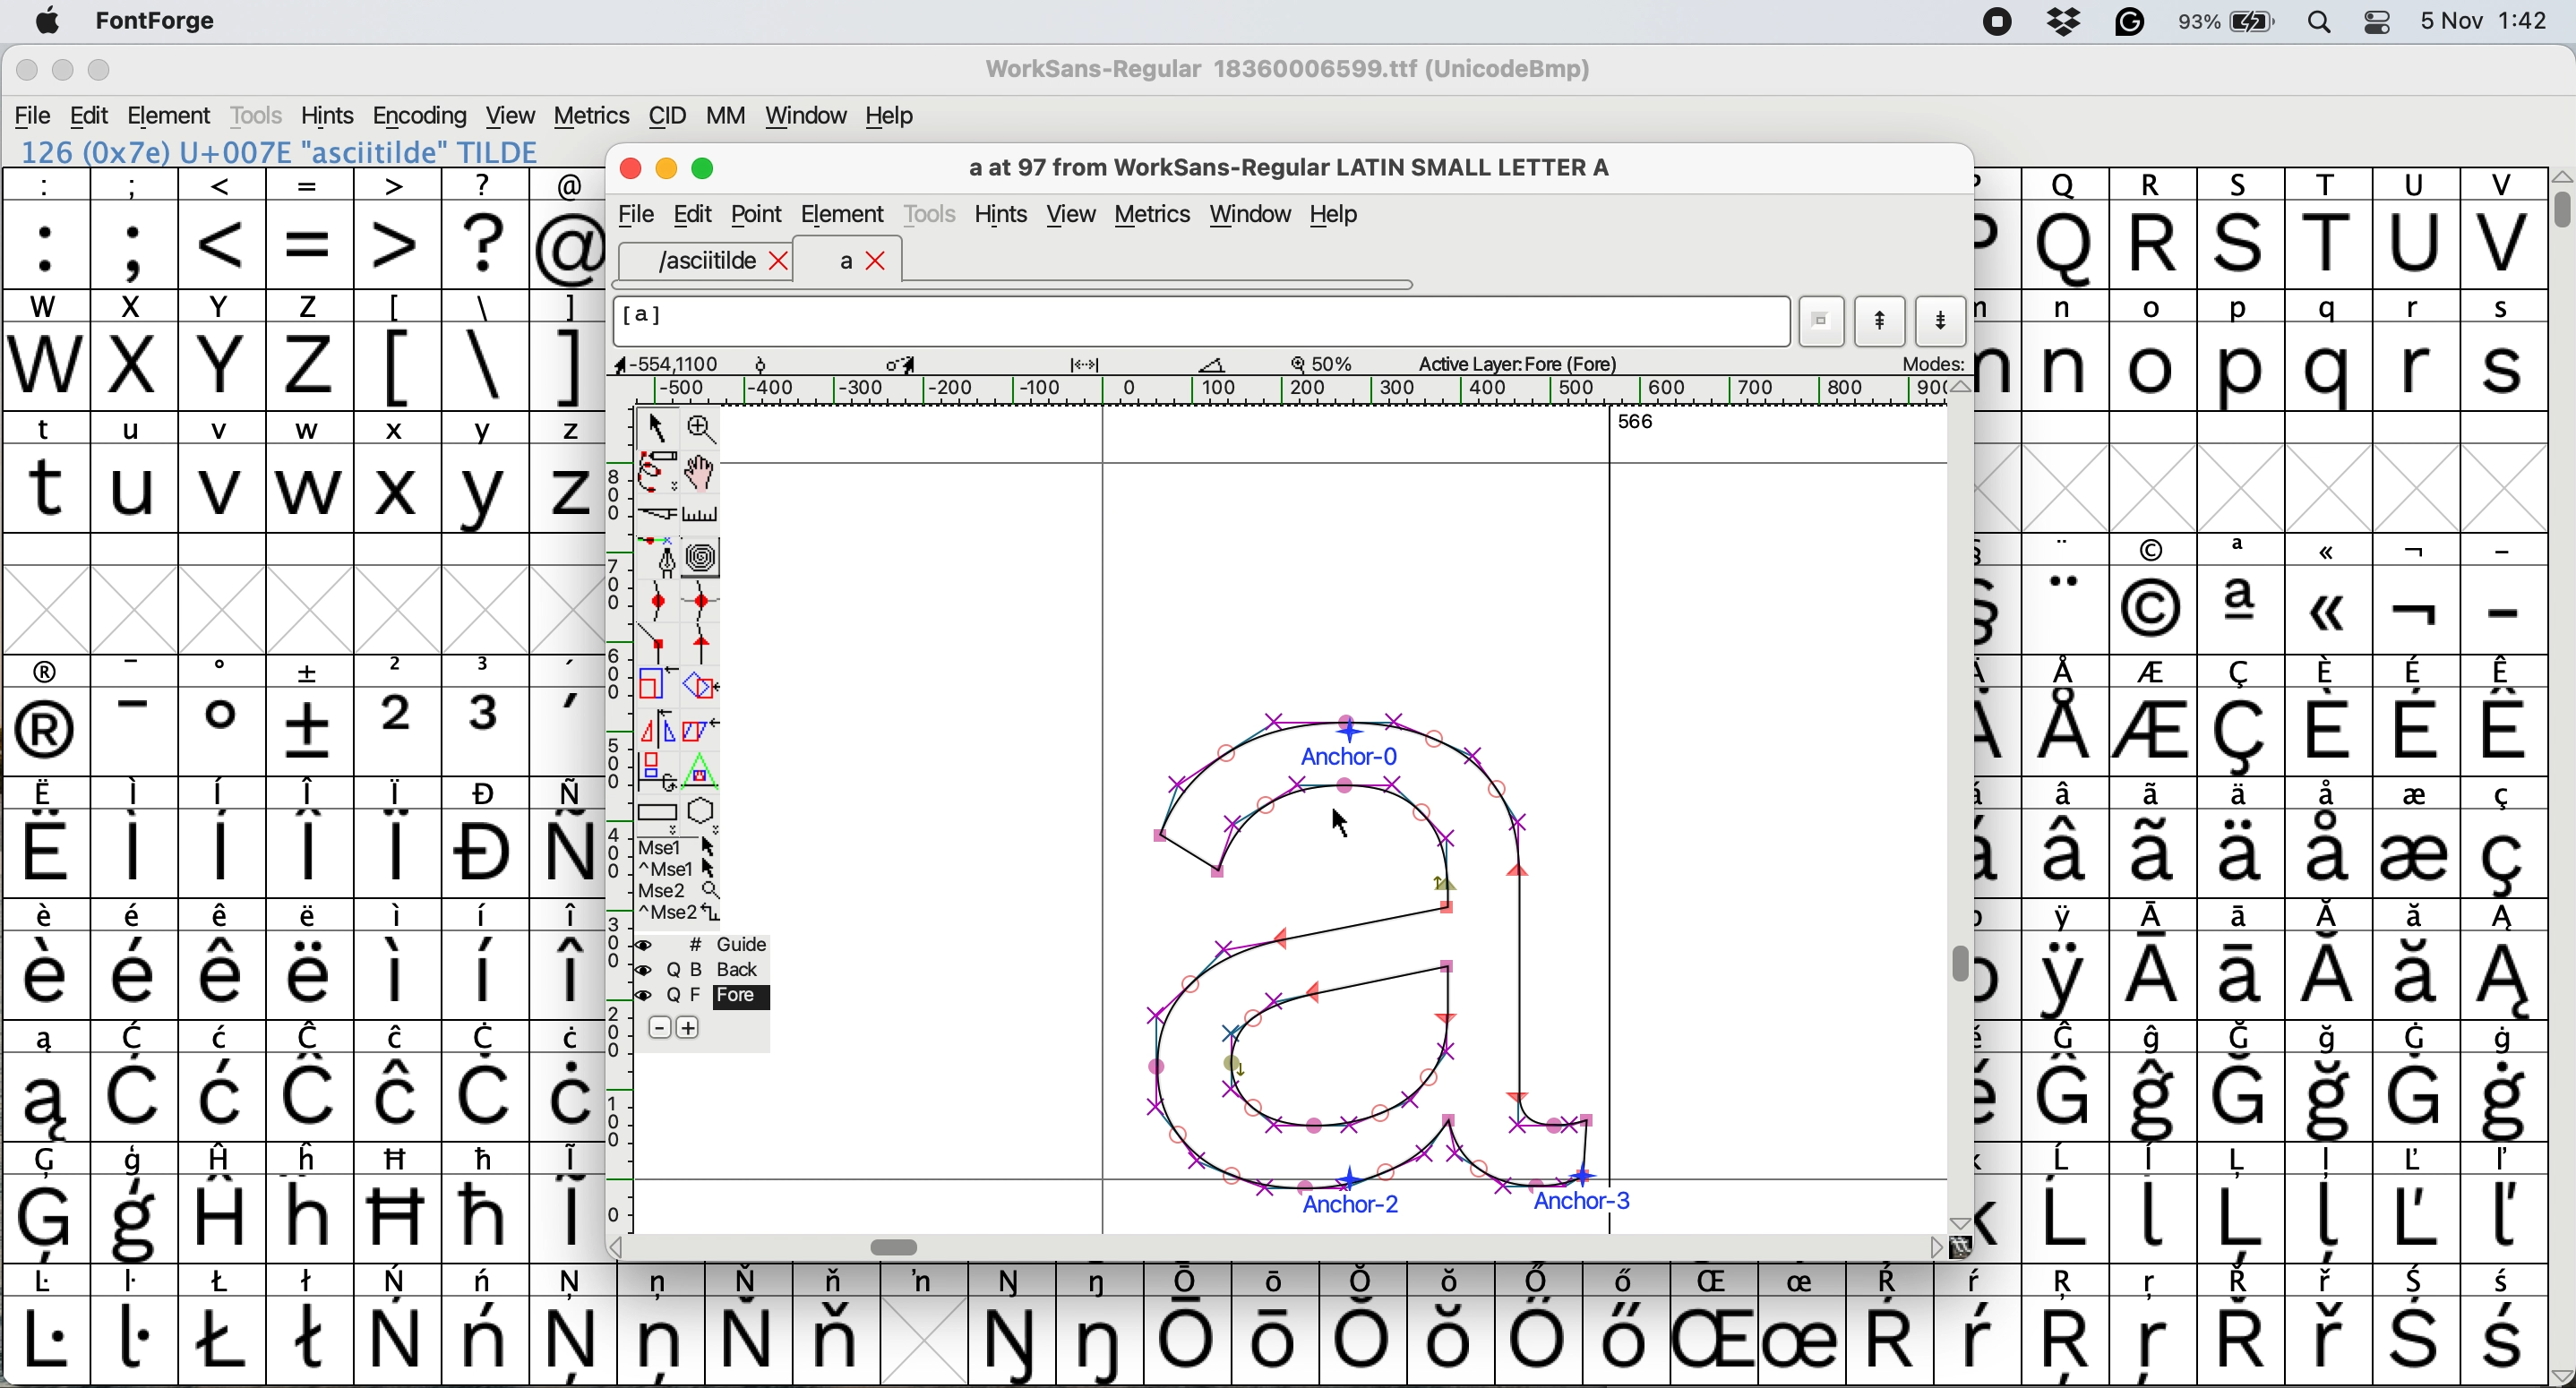  Describe the element at coordinates (657, 812) in the screenshot. I see `Rectangle or box` at that location.